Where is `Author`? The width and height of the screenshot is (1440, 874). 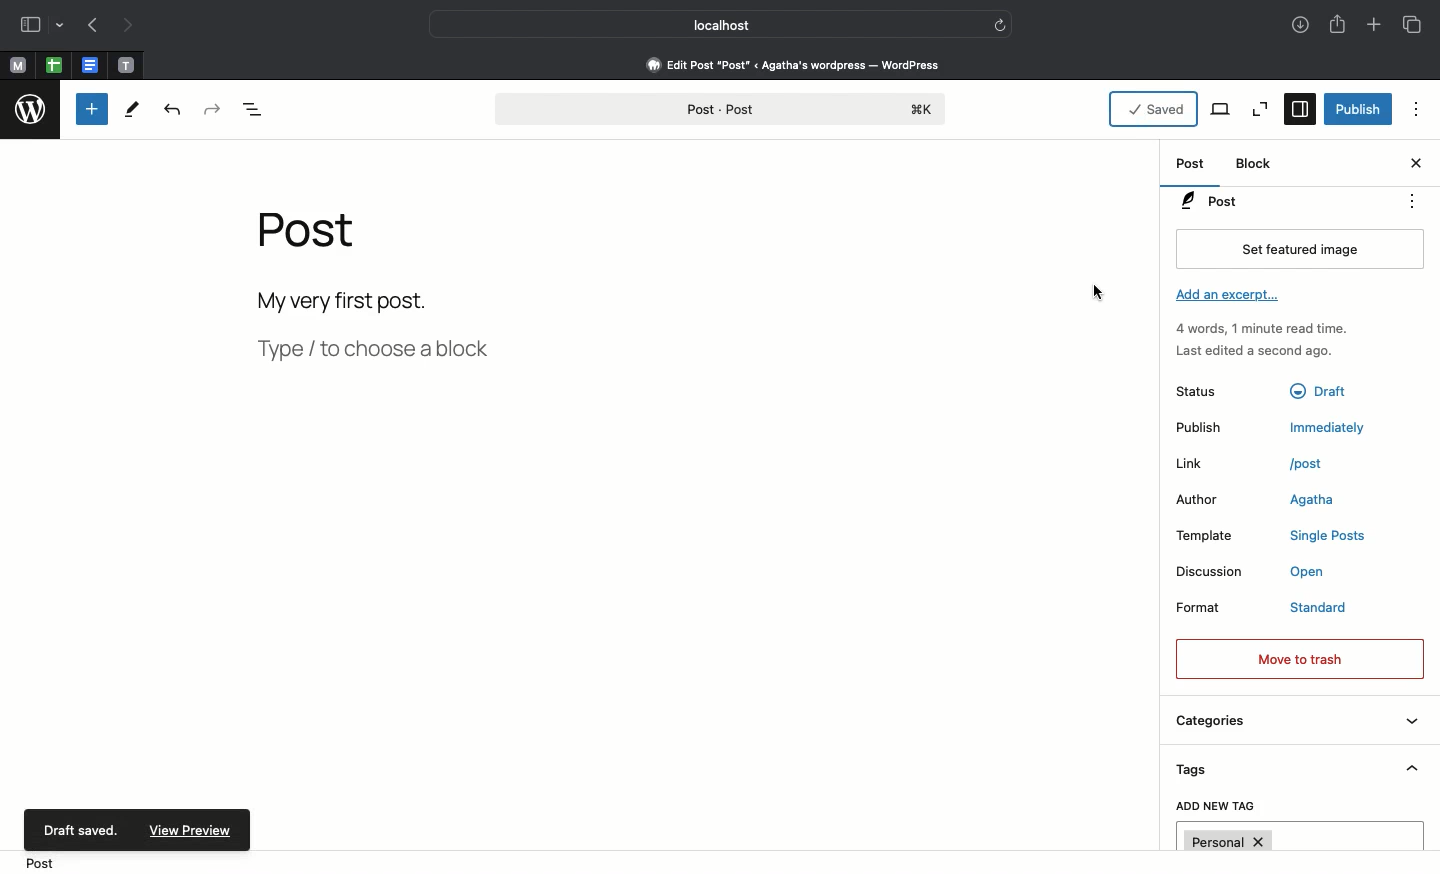 Author is located at coordinates (1203, 499).